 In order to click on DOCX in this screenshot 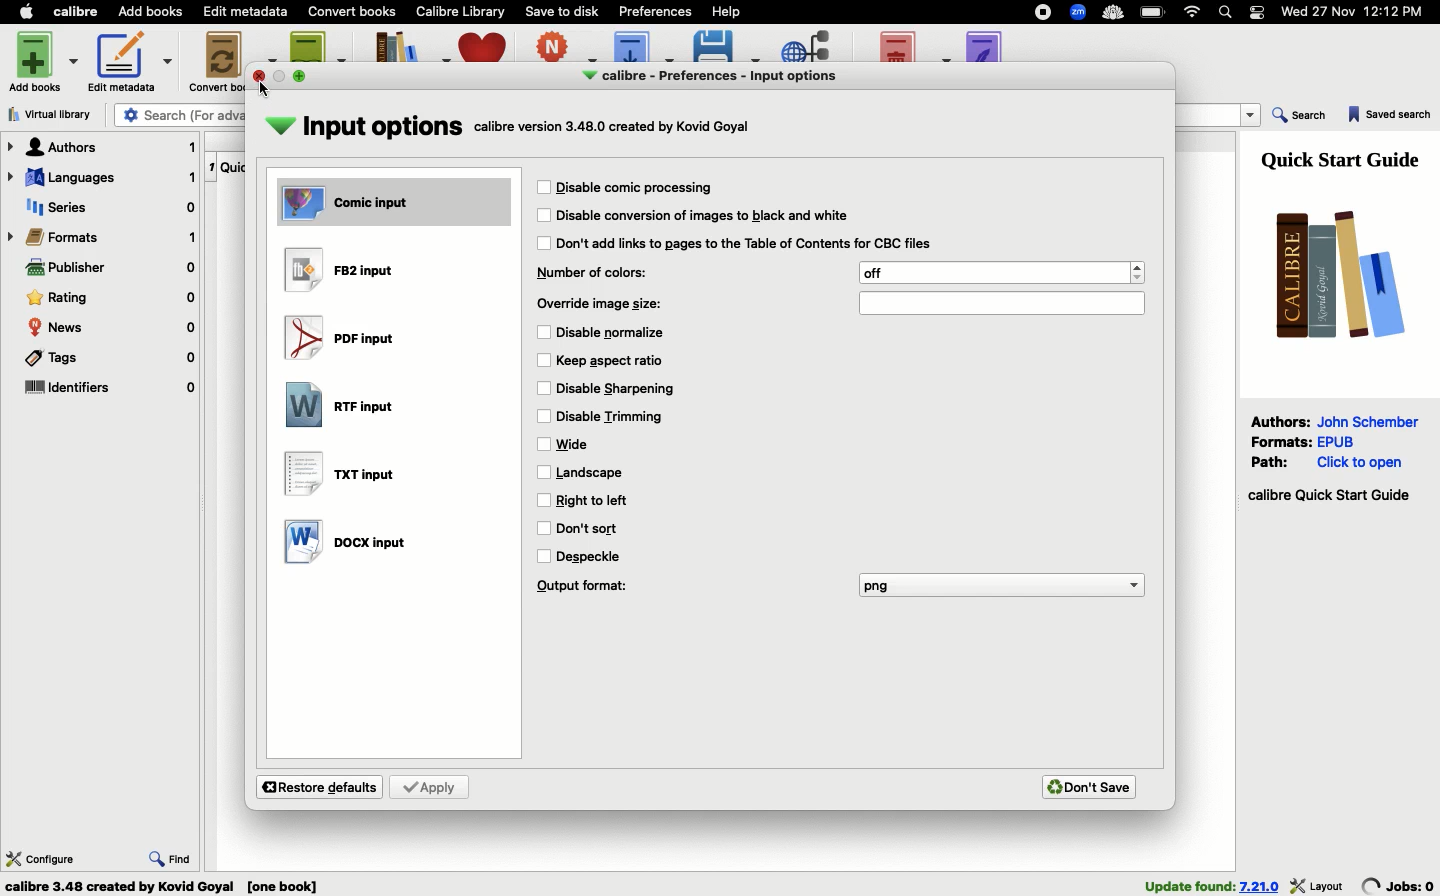, I will do `click(347, 542)`.